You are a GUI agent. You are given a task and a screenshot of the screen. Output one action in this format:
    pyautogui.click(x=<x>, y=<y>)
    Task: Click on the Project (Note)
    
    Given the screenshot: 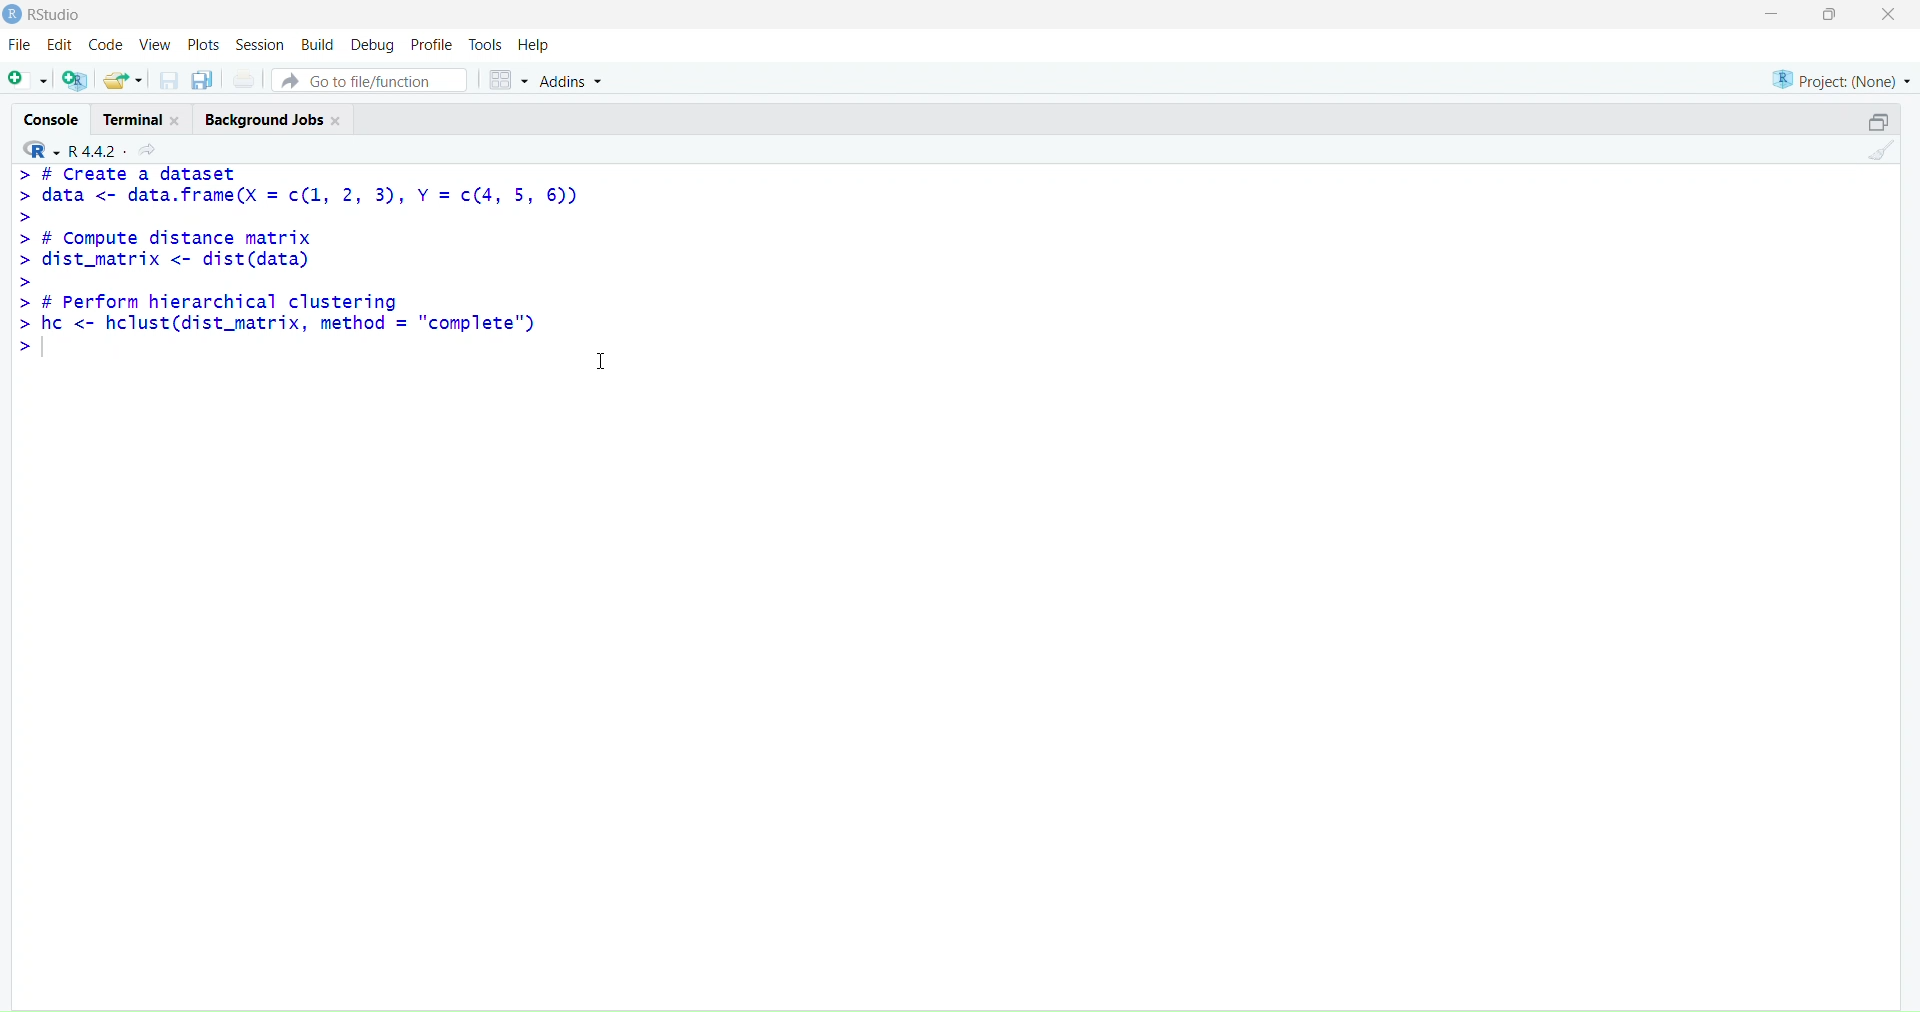 What is the action you would take?
    pyautogui.click(x=1842, y=78)
    